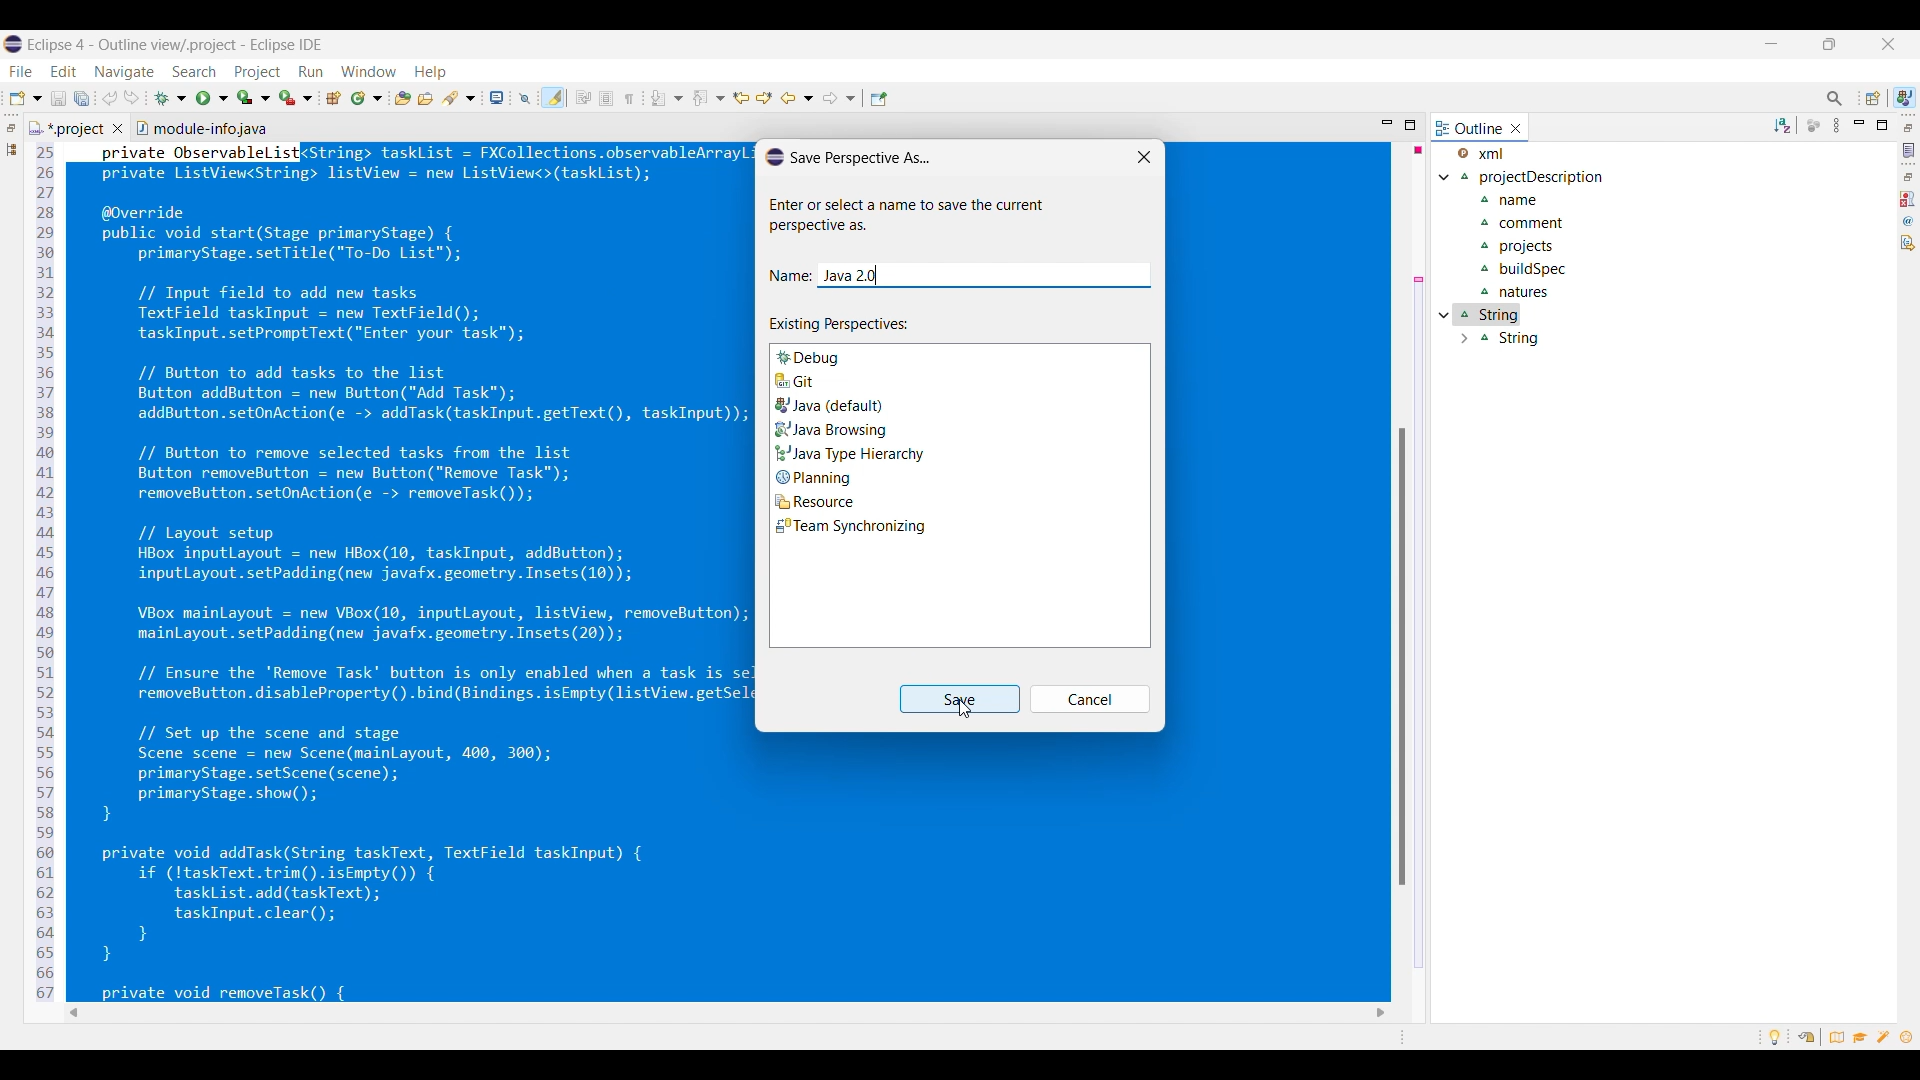 Image resolution: width=1920 pixels, height=1080 pixels. Describe the element at coordinates (963, 708) in the screenshot. I see `Cursor clicking on save` at that location.